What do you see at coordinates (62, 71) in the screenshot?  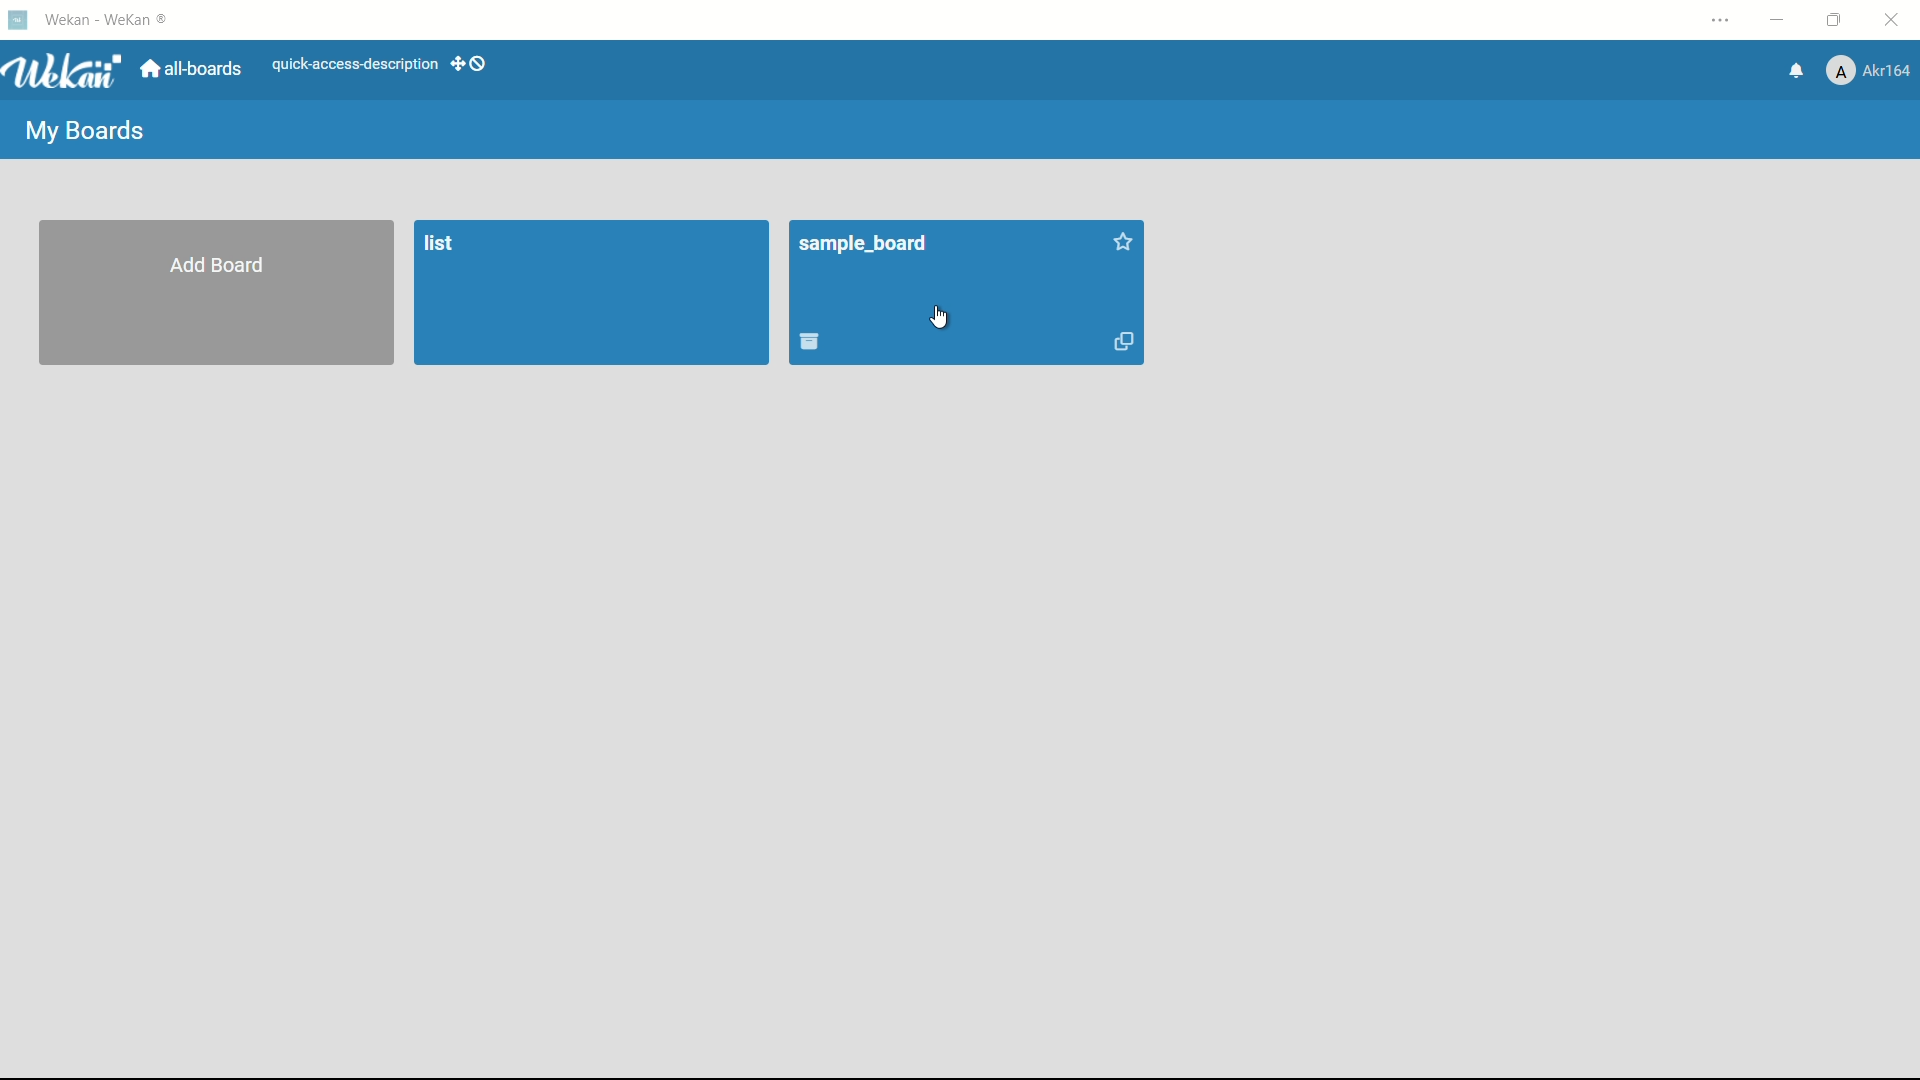 I see `Wekan logo` at bounding box center [62, 71].